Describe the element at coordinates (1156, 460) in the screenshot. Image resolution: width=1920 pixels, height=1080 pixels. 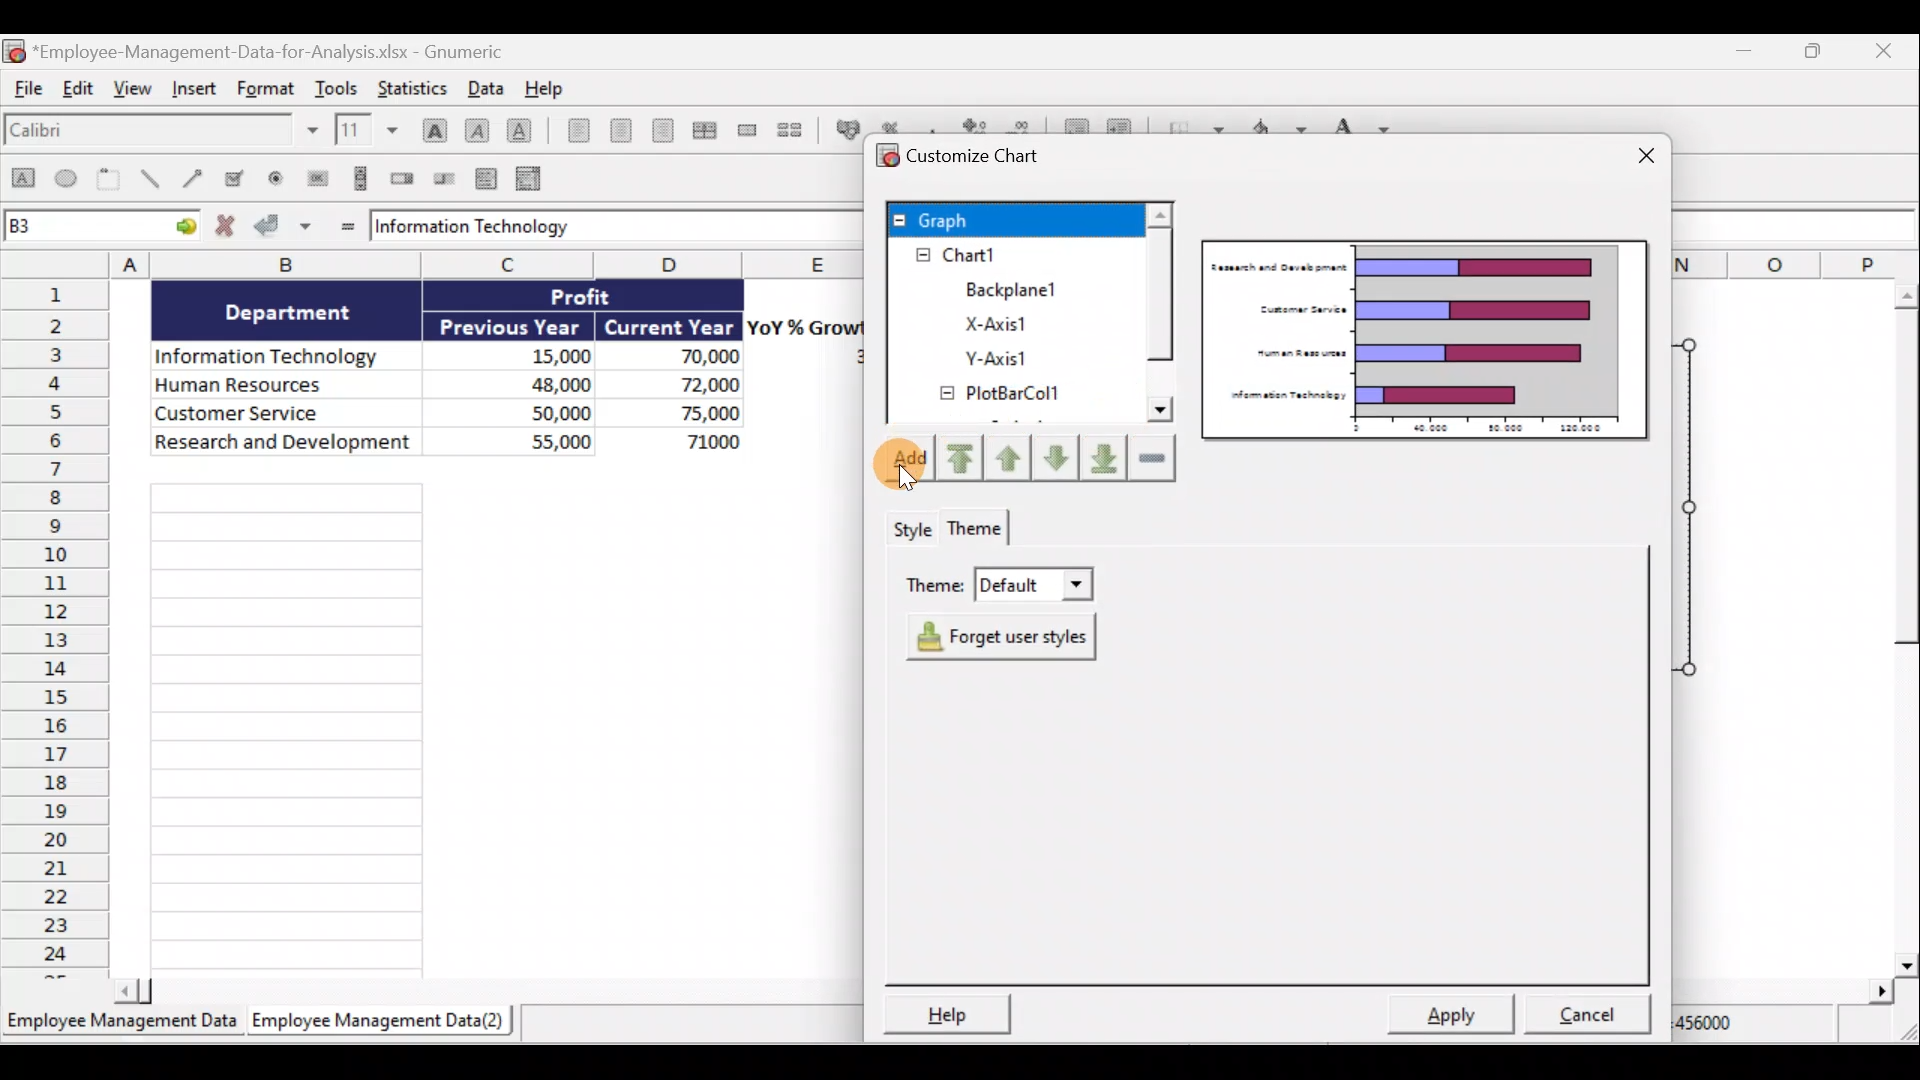
I see `Clear` at that location.